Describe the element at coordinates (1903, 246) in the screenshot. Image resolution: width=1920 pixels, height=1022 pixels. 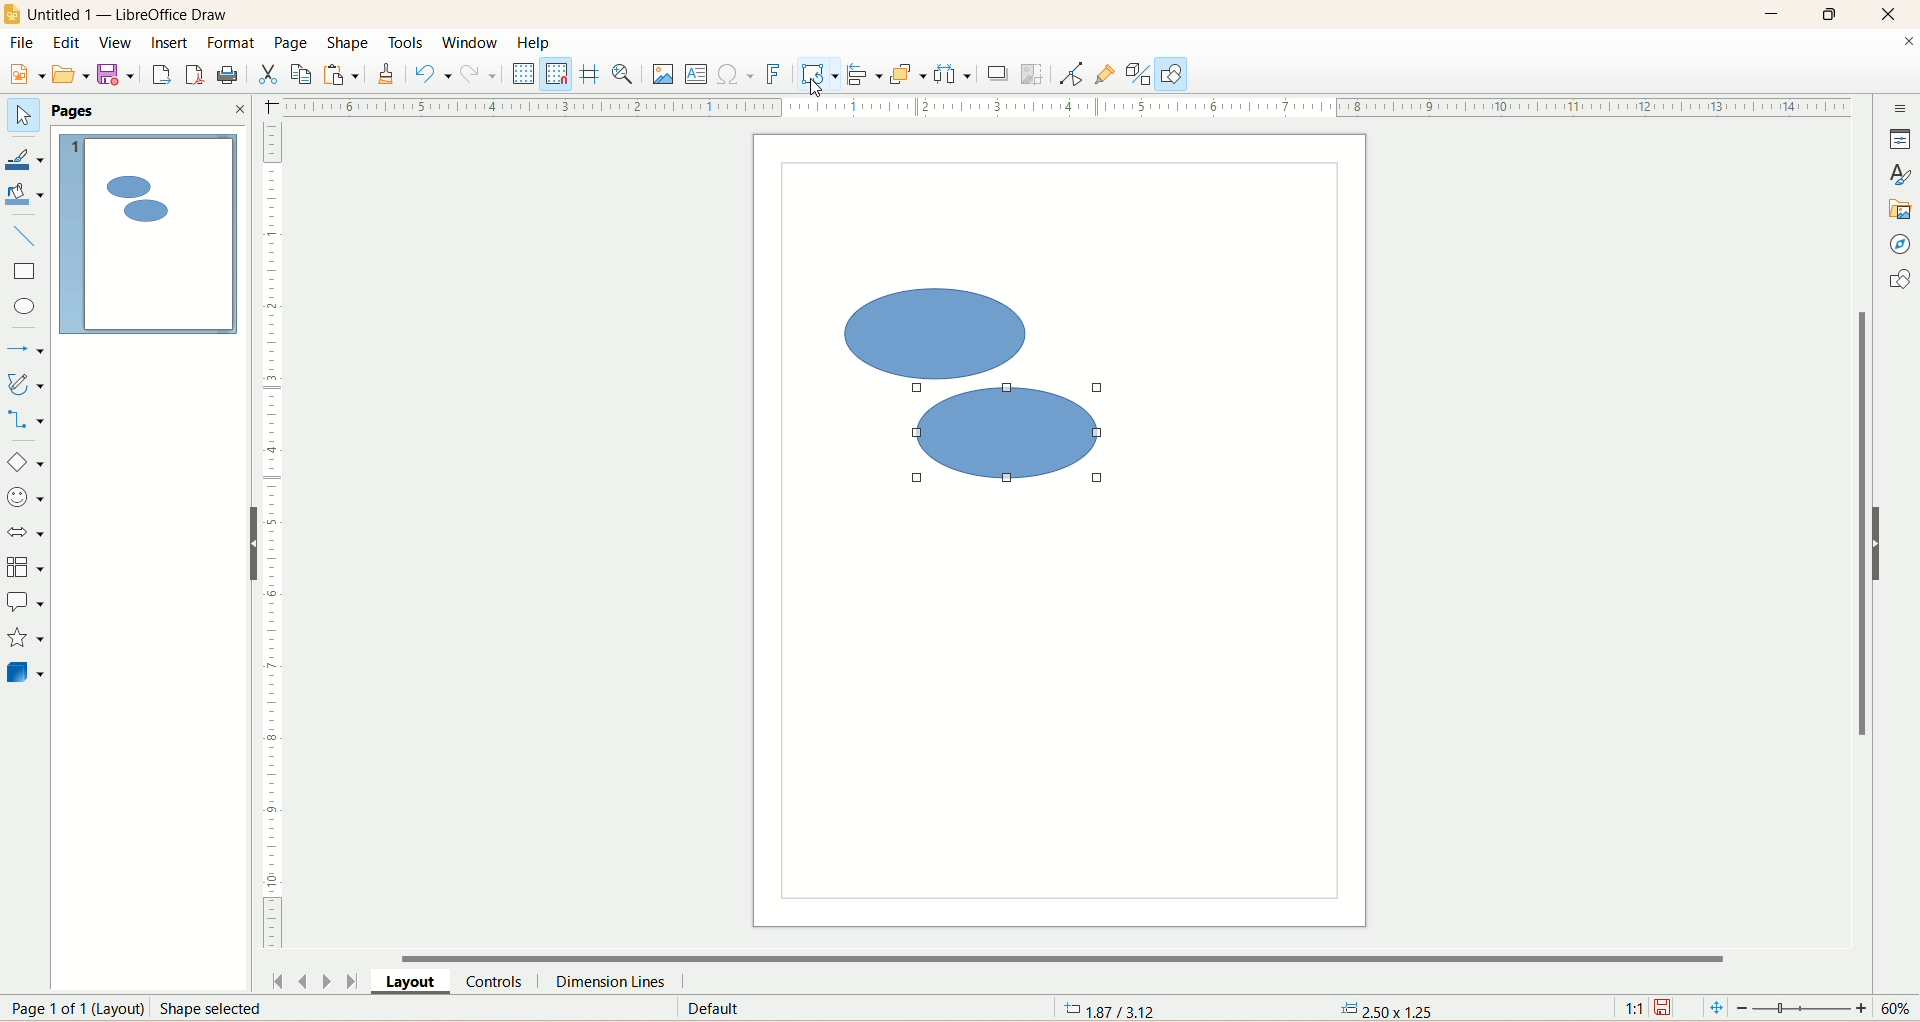
I see `navigator` at that location.